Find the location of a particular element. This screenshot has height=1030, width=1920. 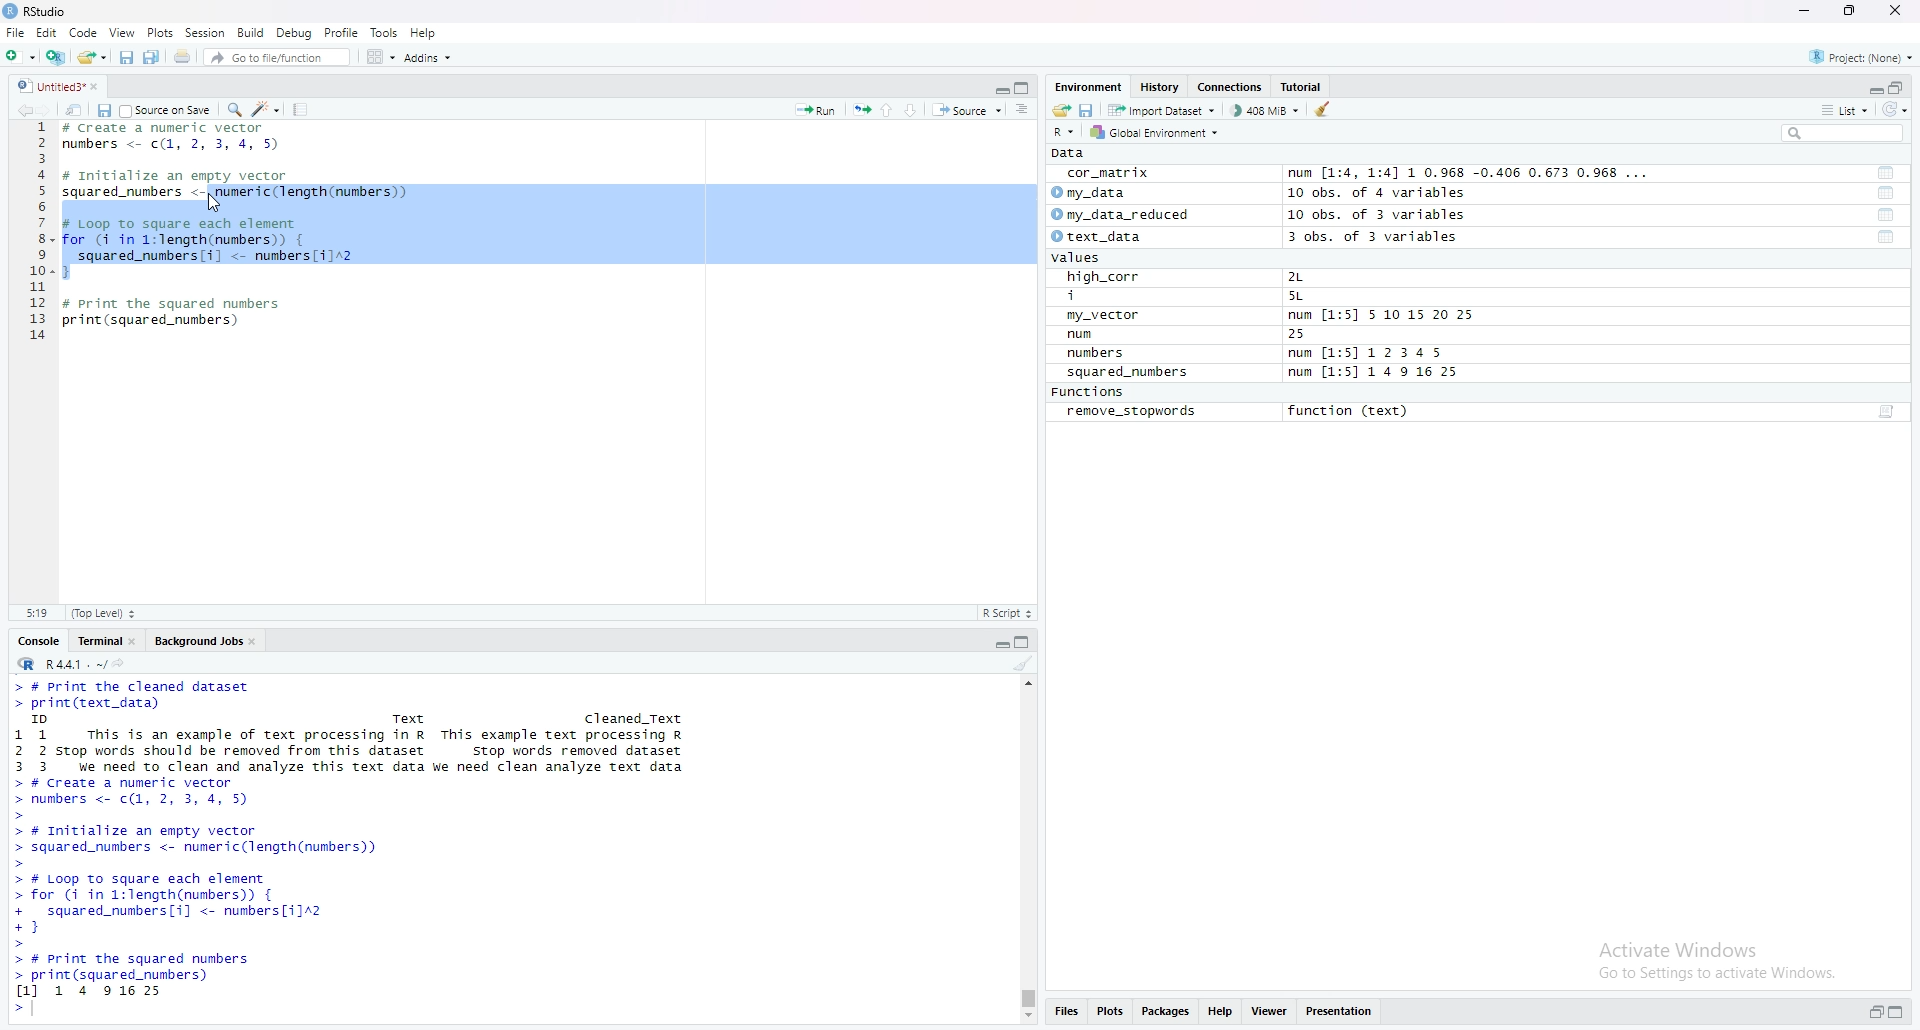

Environment is located at coordinates (1088, 86).